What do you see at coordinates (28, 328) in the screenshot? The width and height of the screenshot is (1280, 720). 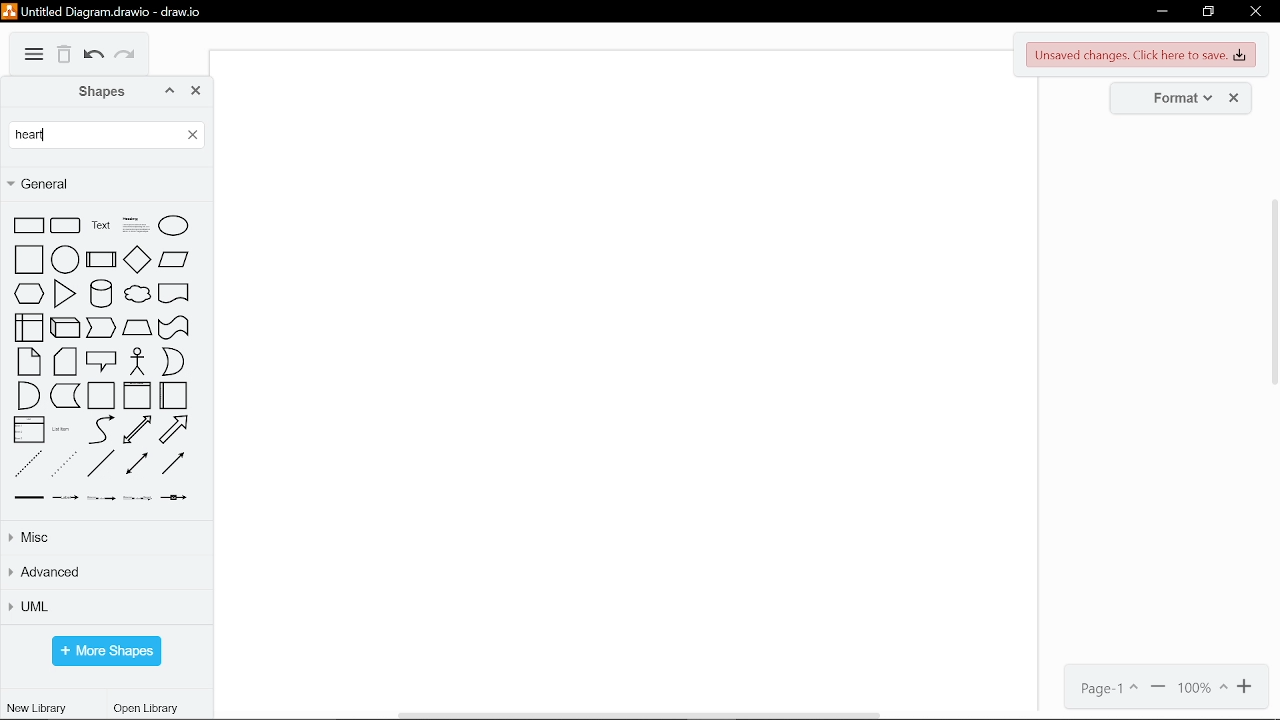 I see `internal storage` at bounding box center [28, 328].